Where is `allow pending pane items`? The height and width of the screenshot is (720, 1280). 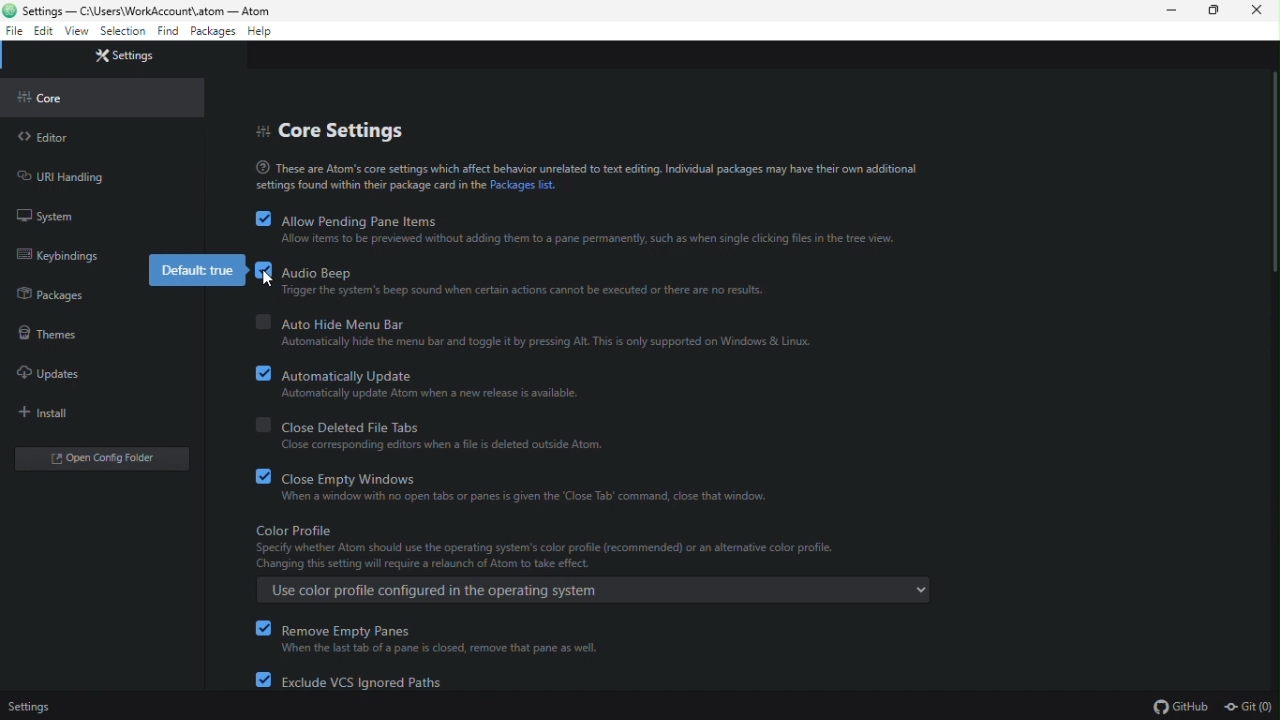
allow pending pane items is located at coordinates (347, 221).